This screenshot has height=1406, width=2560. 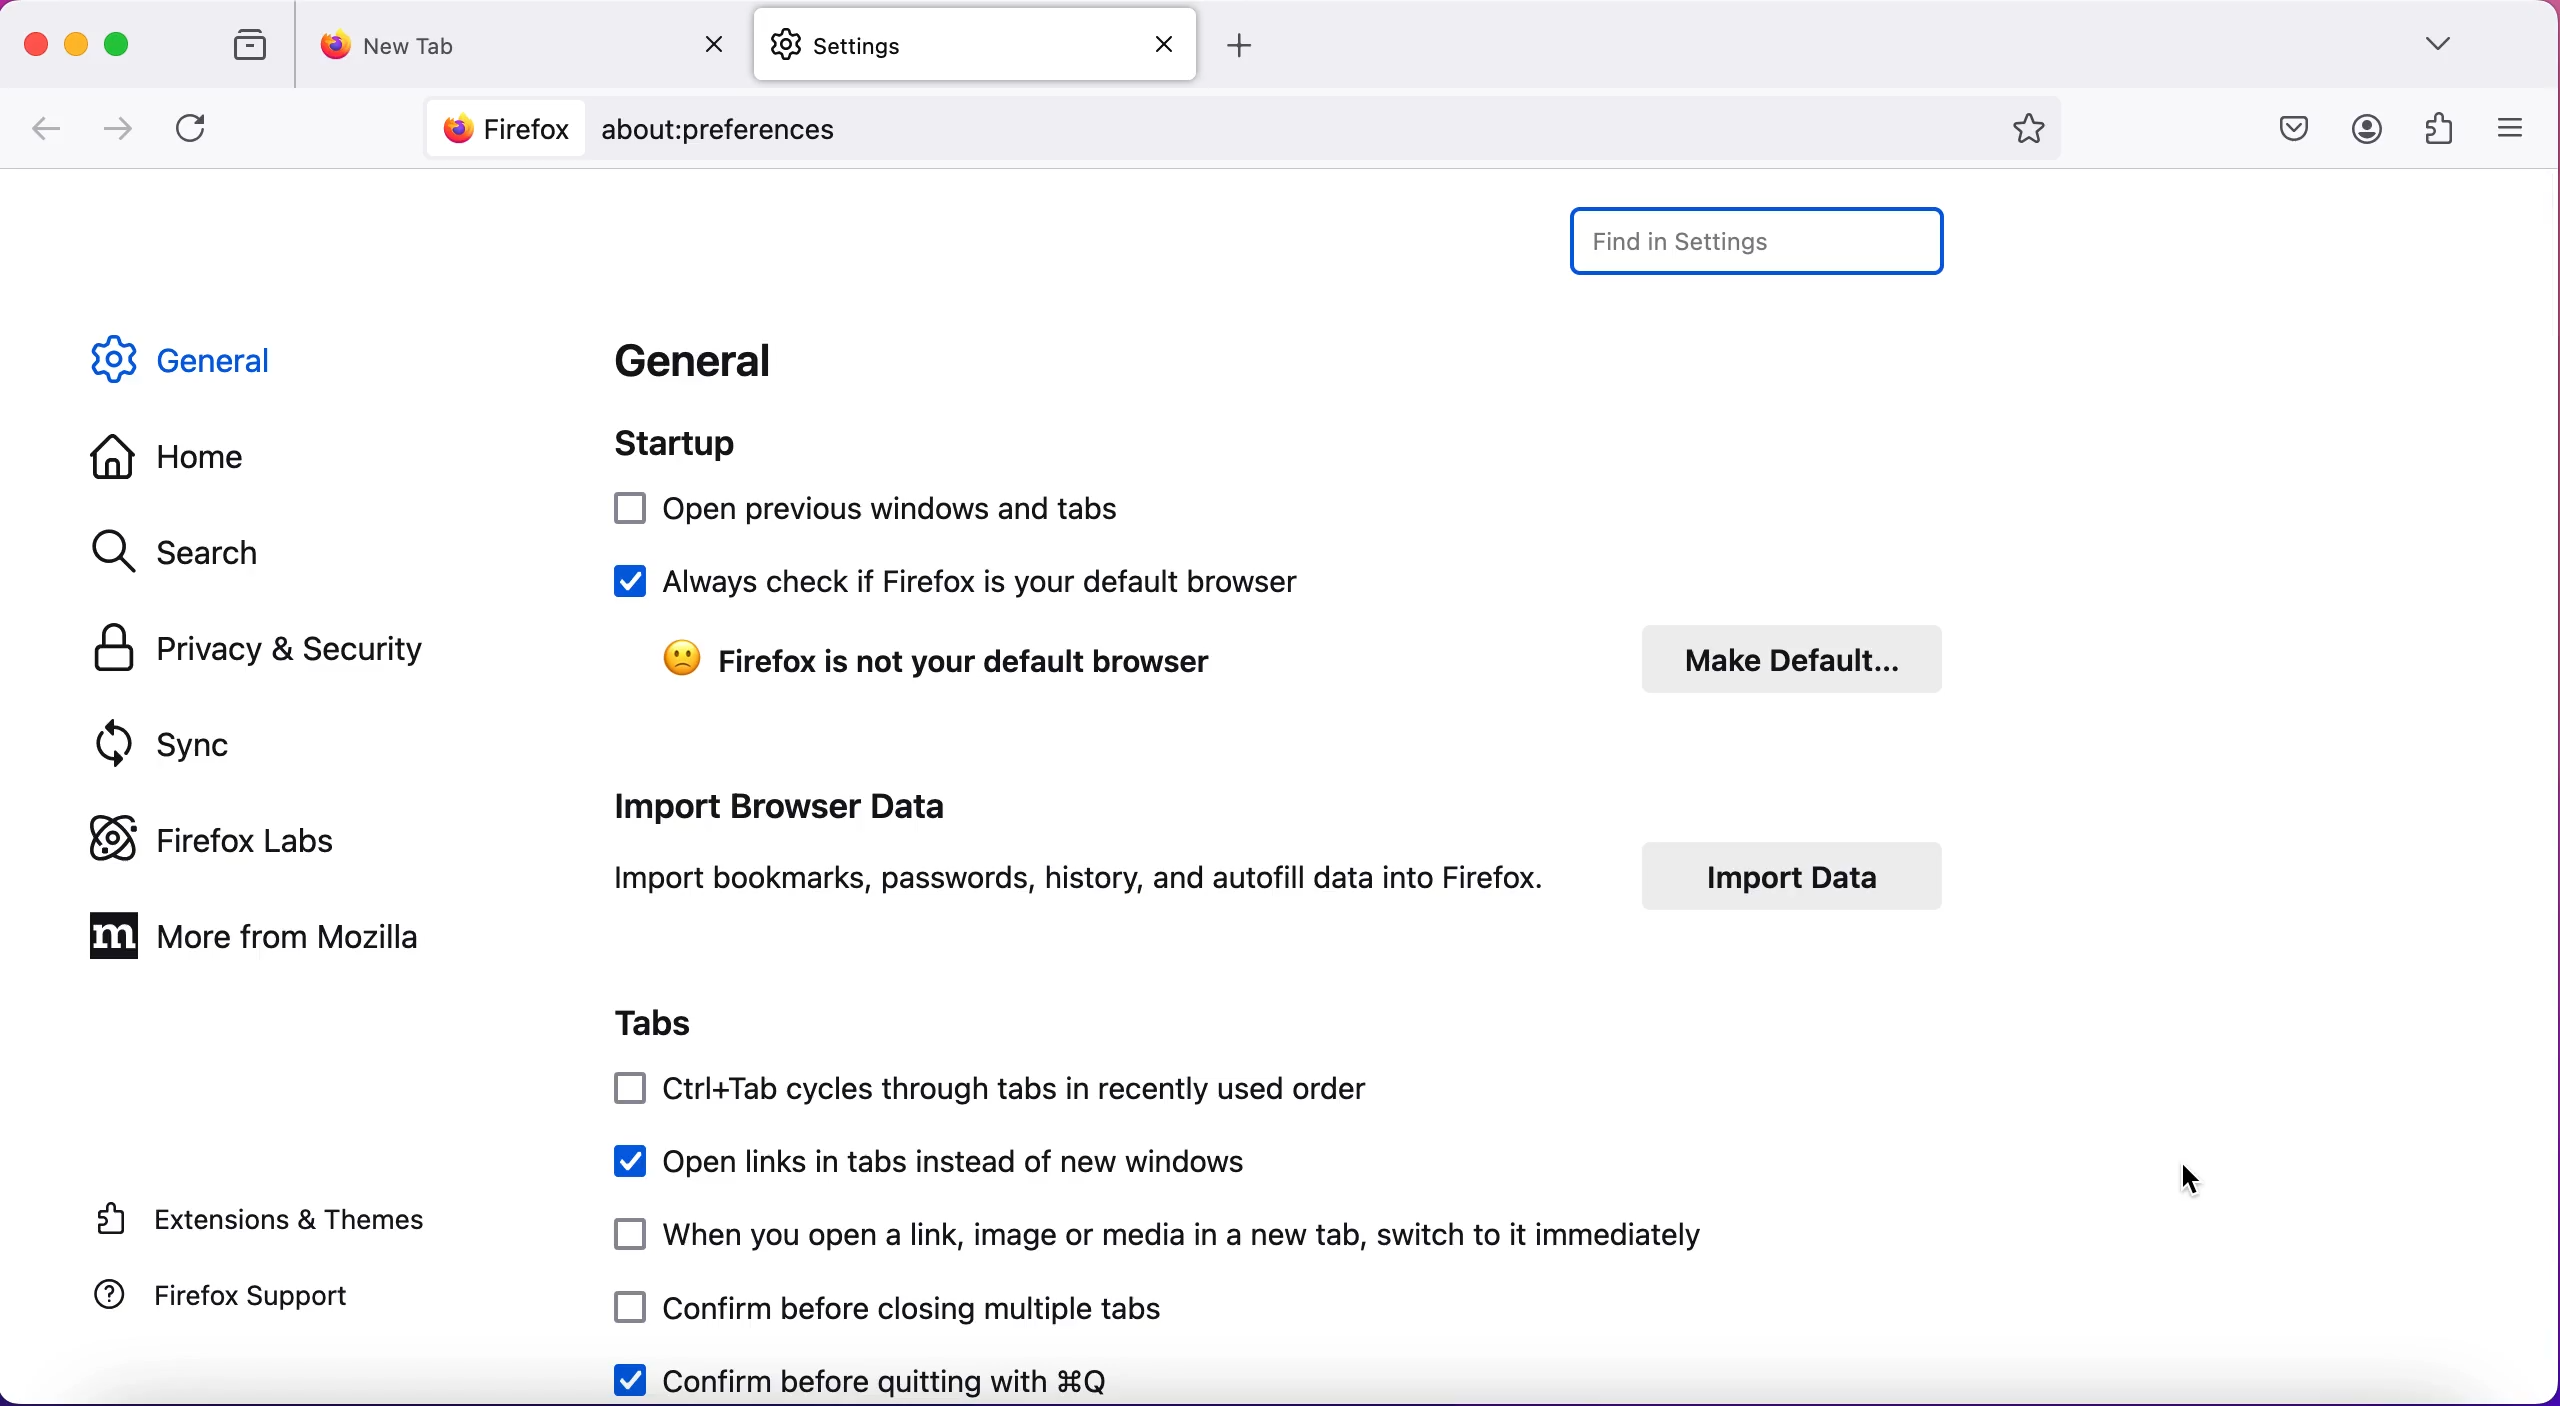 I want to click on add tab, so click(x=1252, y=38).